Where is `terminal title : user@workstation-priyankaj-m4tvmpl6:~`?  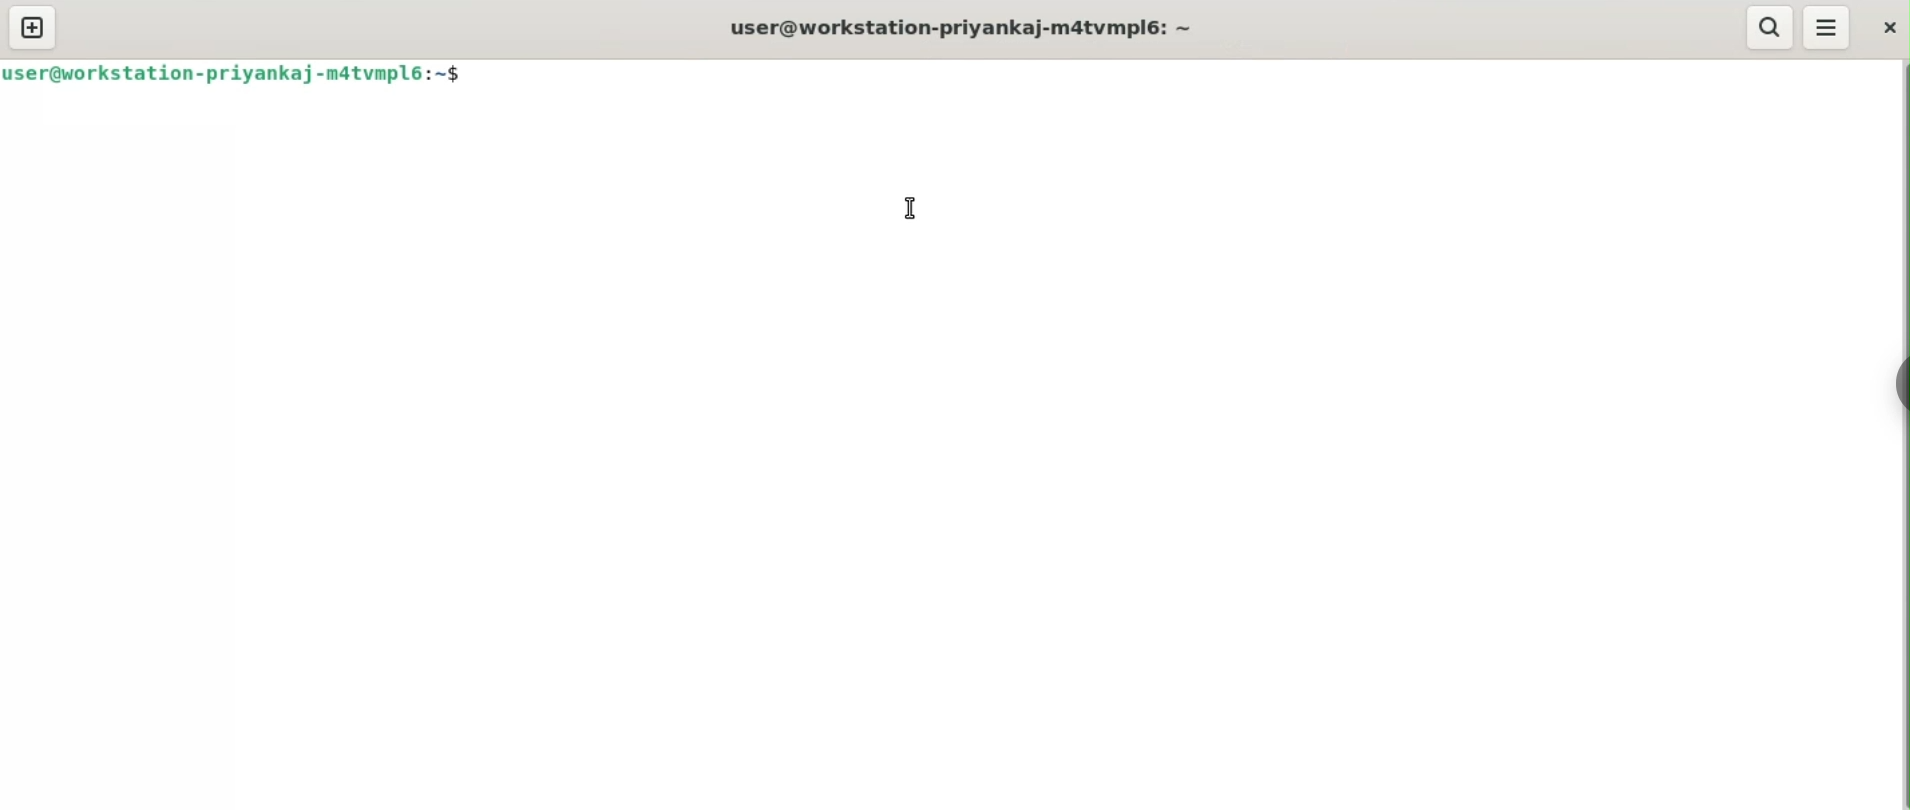
terminal title : user@workstation-priyankaj-m4tvmpl6:~ is located at coordinates (968, 24).